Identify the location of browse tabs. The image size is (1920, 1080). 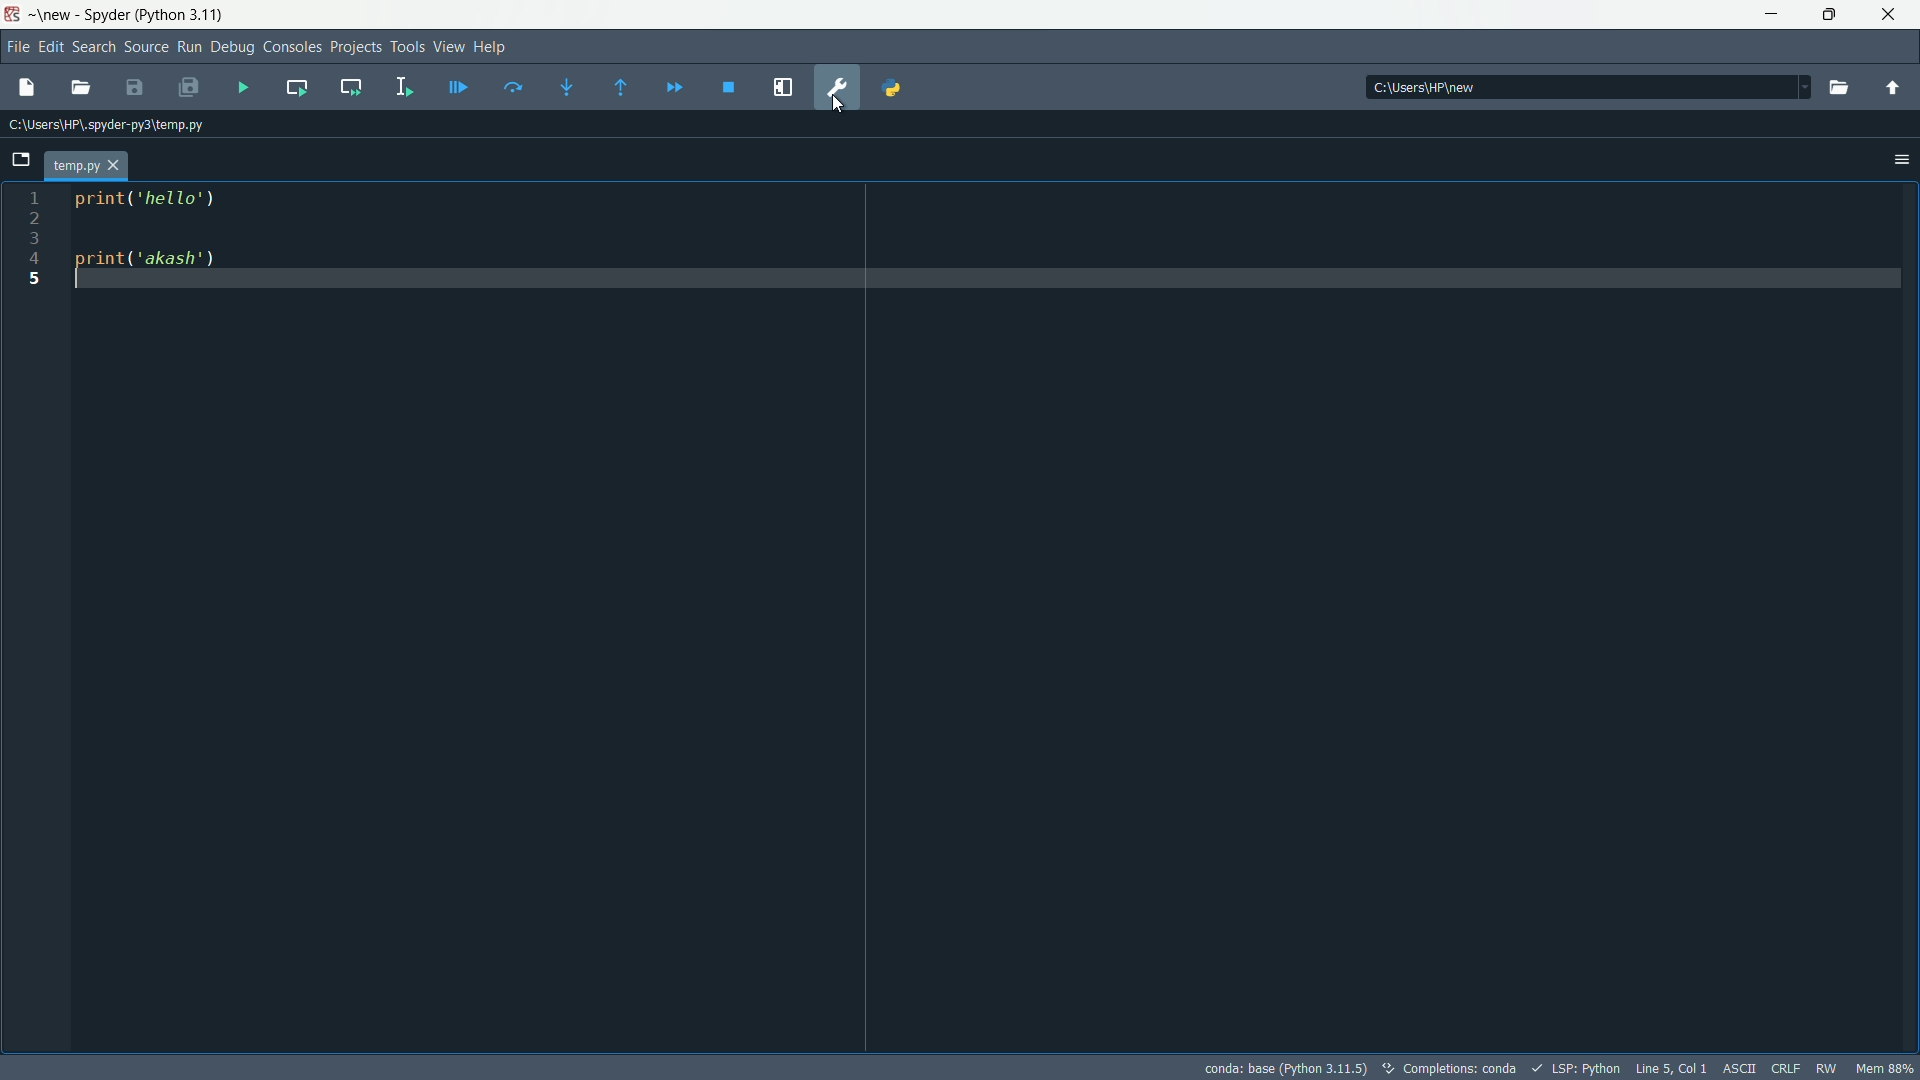
(23, 159).